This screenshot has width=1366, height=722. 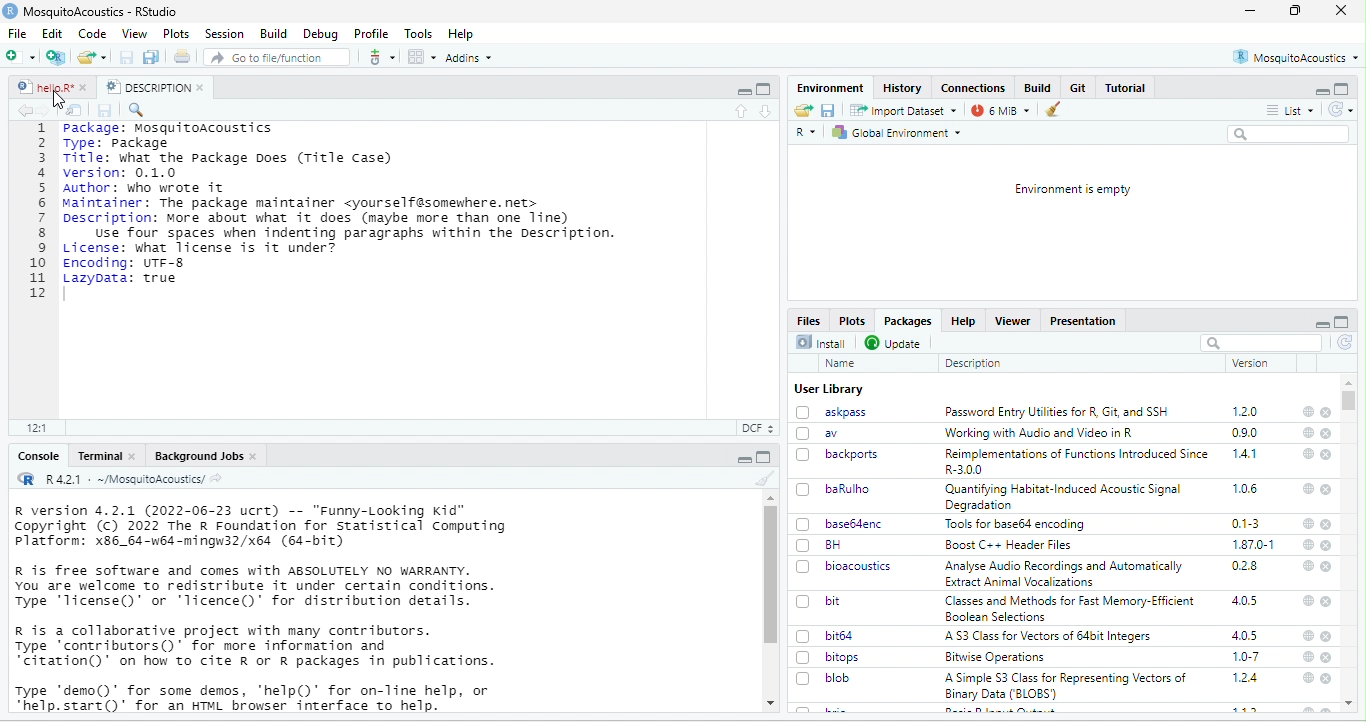 I want to click on Files, so click(x=808, y=319).